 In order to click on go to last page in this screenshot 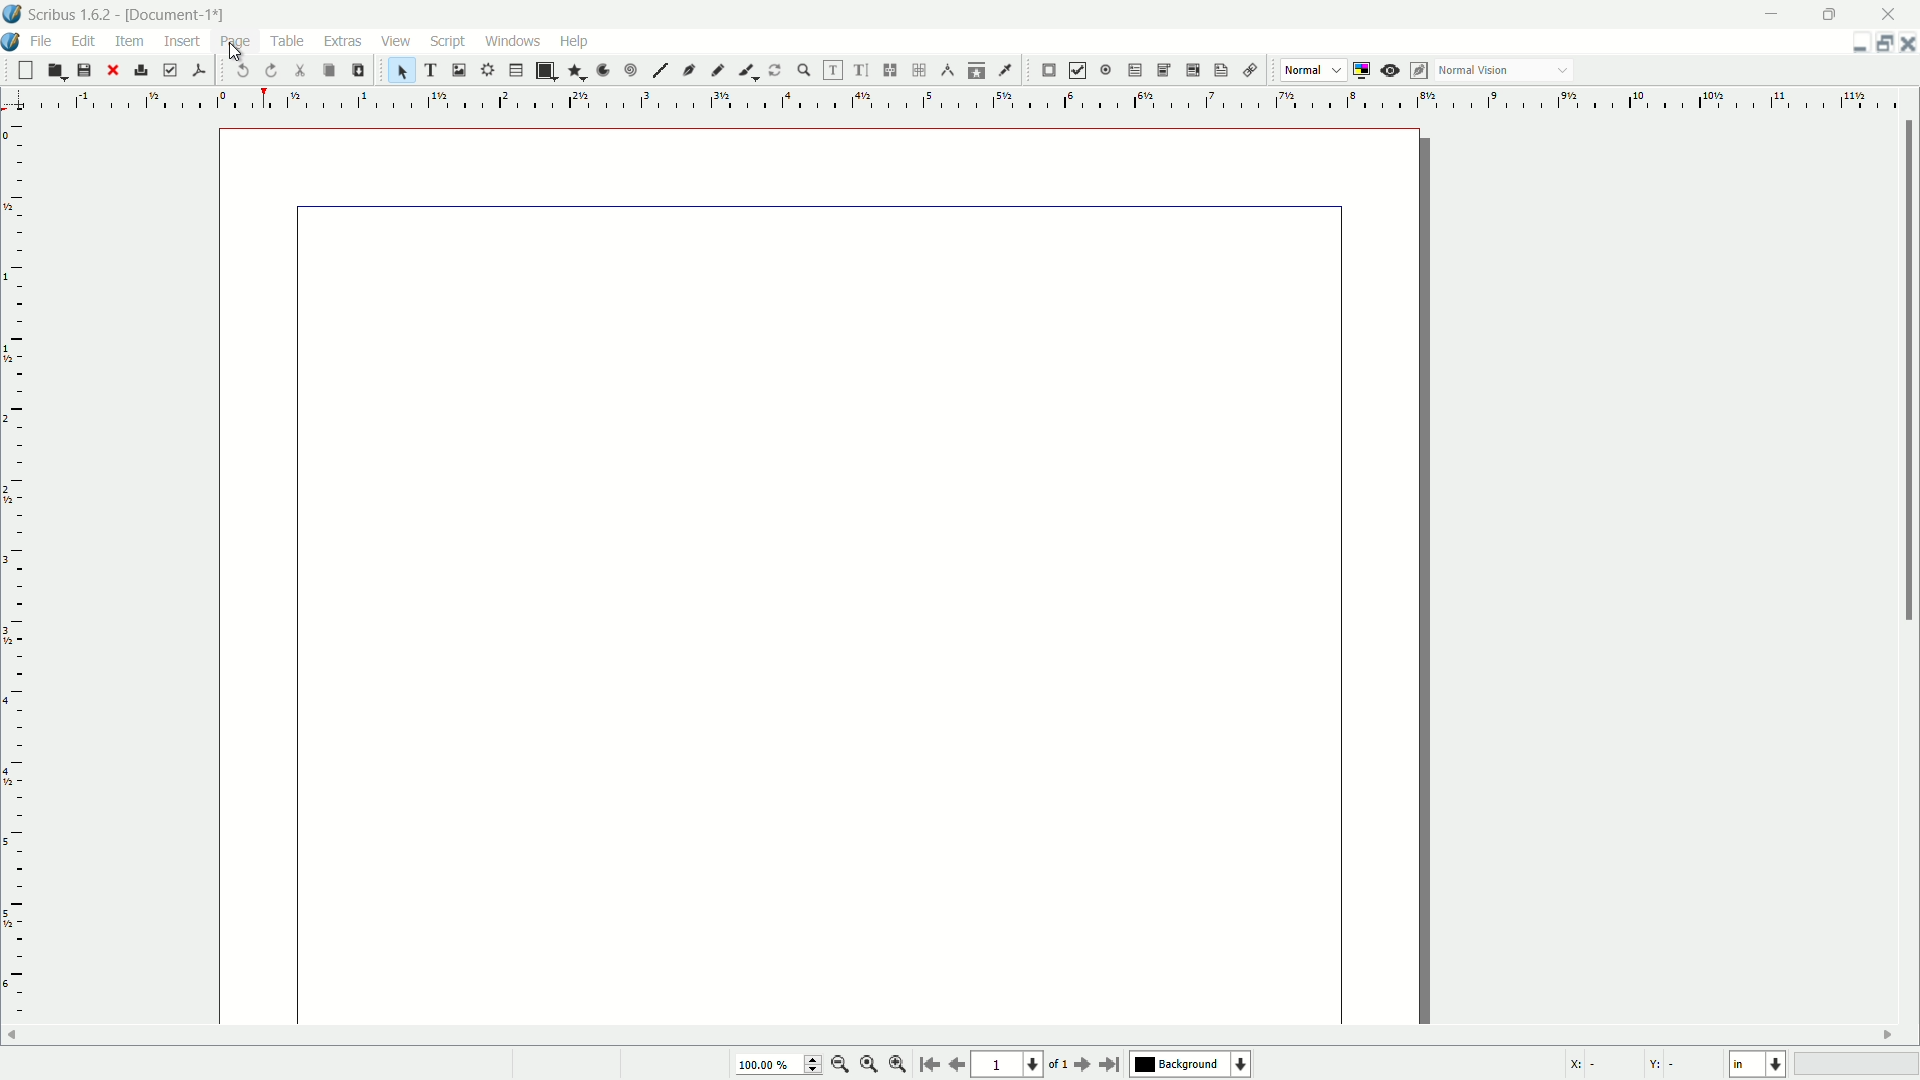, I will do `click(1111, 1064)`.